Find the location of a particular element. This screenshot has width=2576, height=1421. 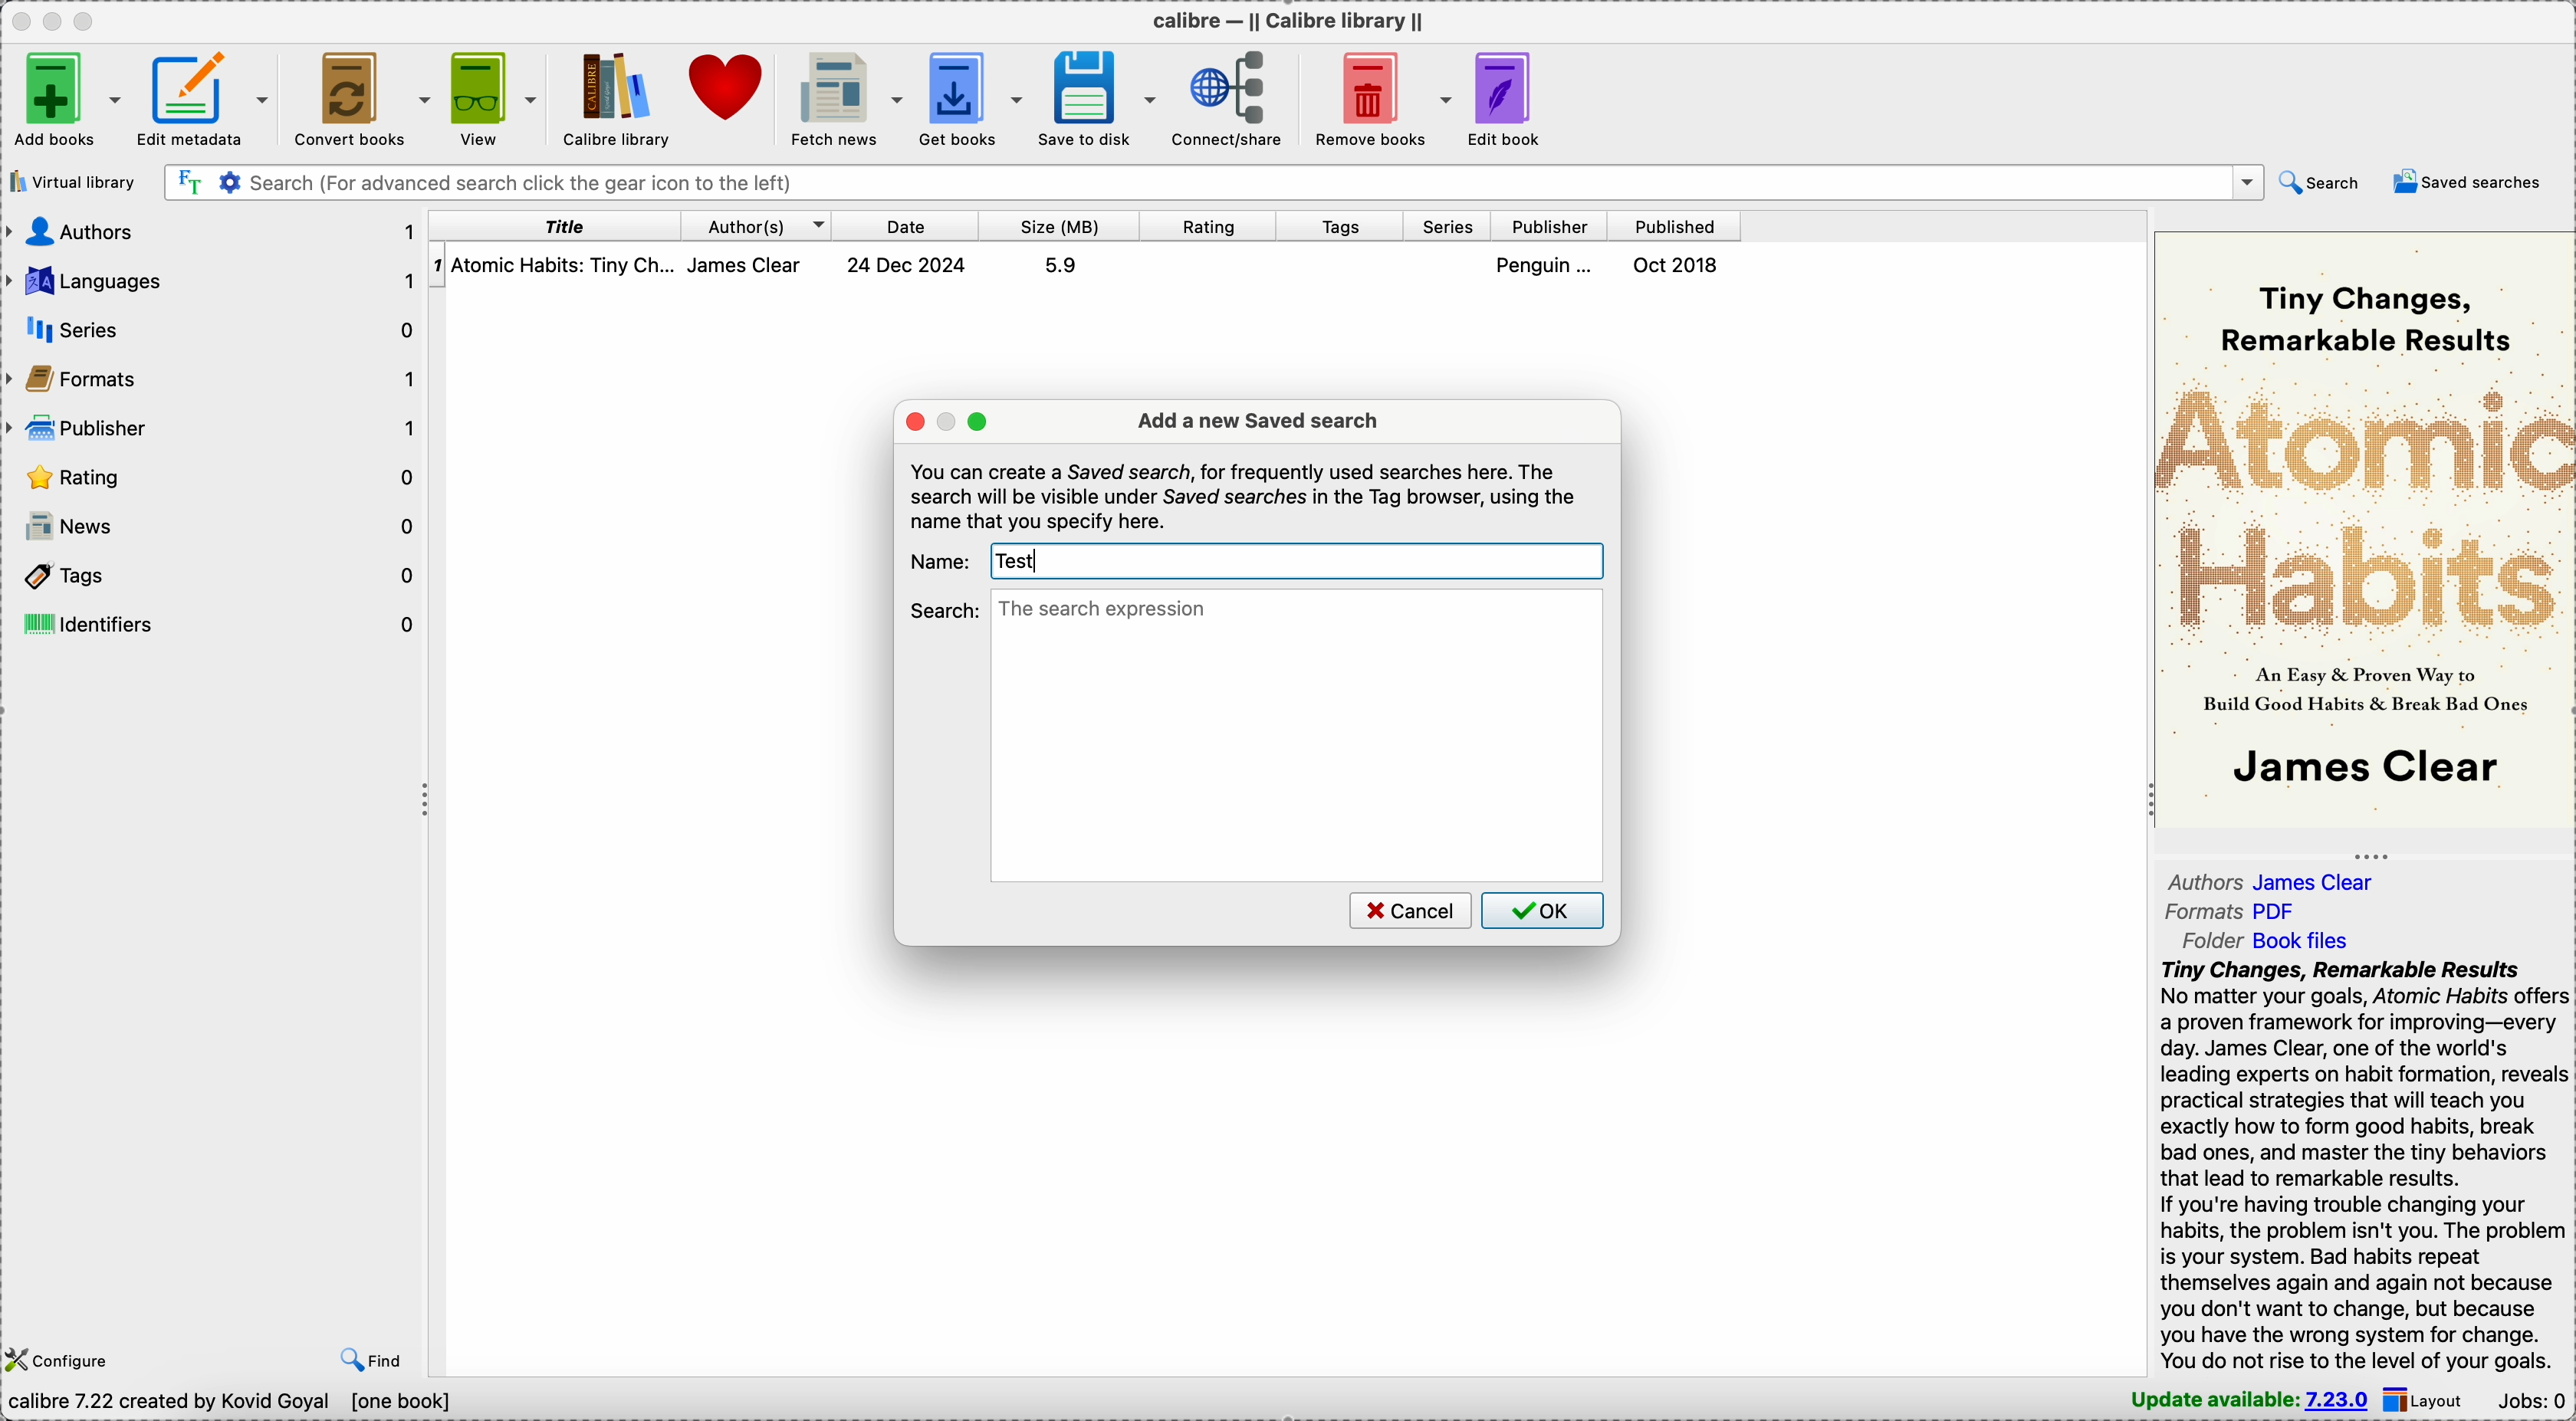

series is located at coordinates (1449, 227).